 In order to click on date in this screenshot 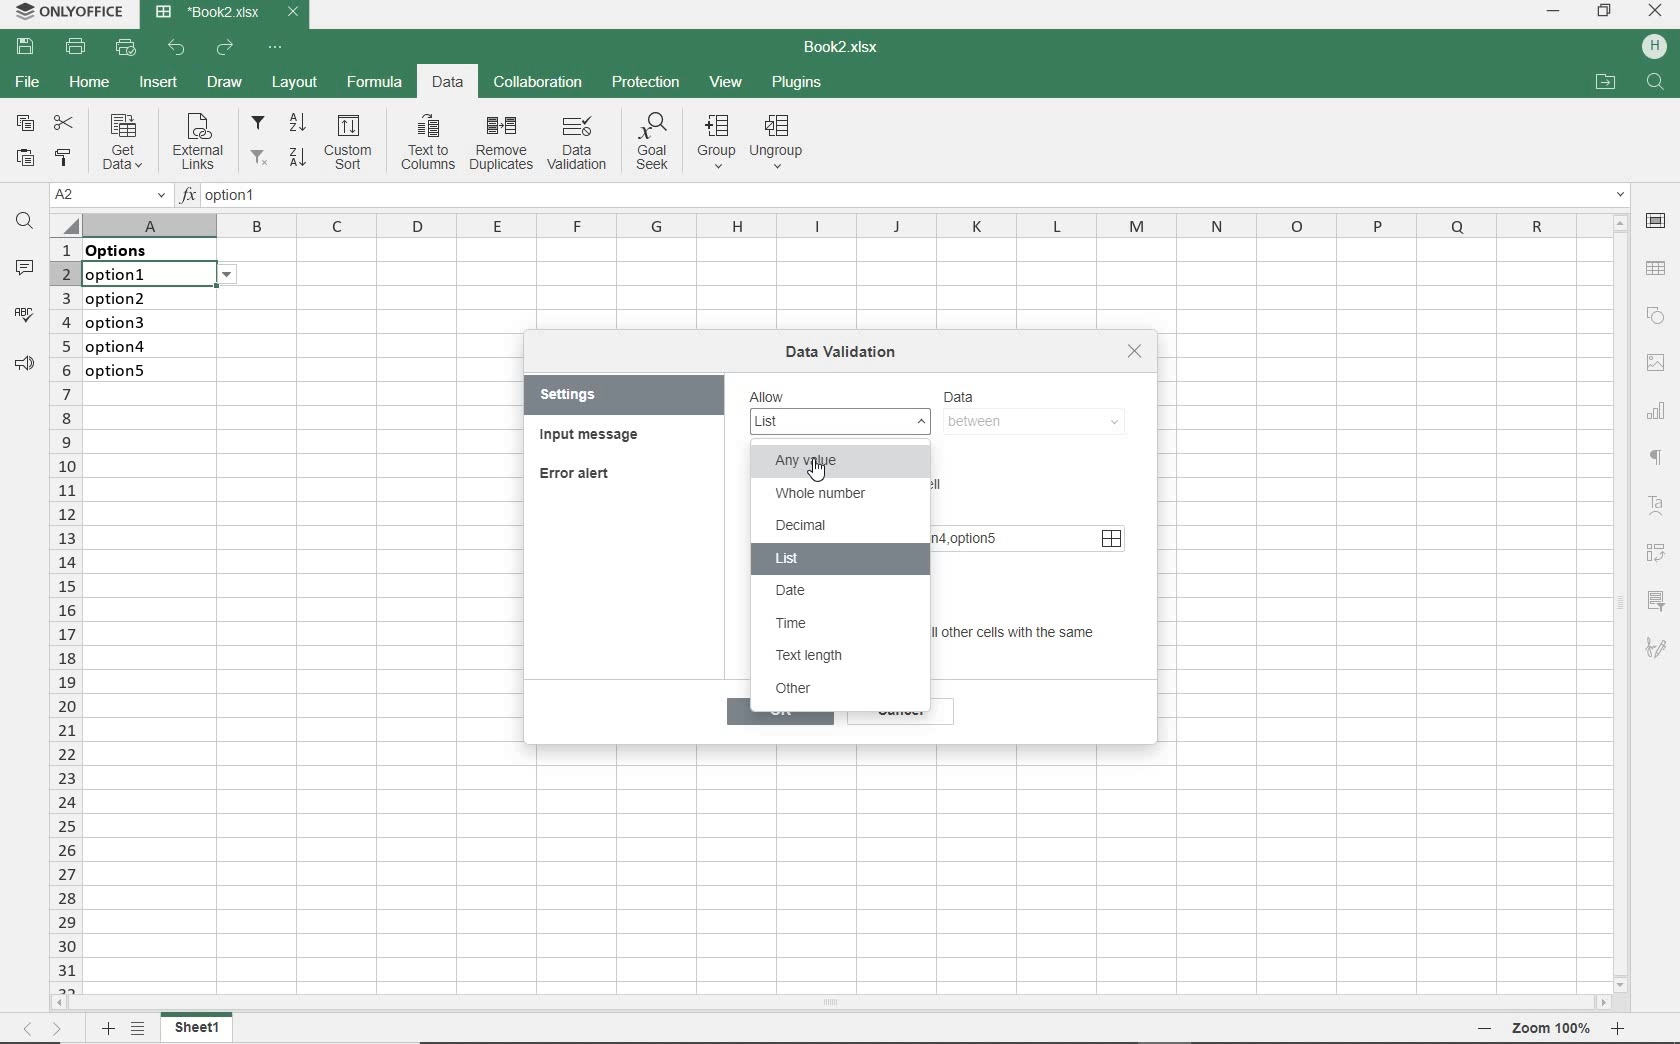, I will do `click(790, 591)`.